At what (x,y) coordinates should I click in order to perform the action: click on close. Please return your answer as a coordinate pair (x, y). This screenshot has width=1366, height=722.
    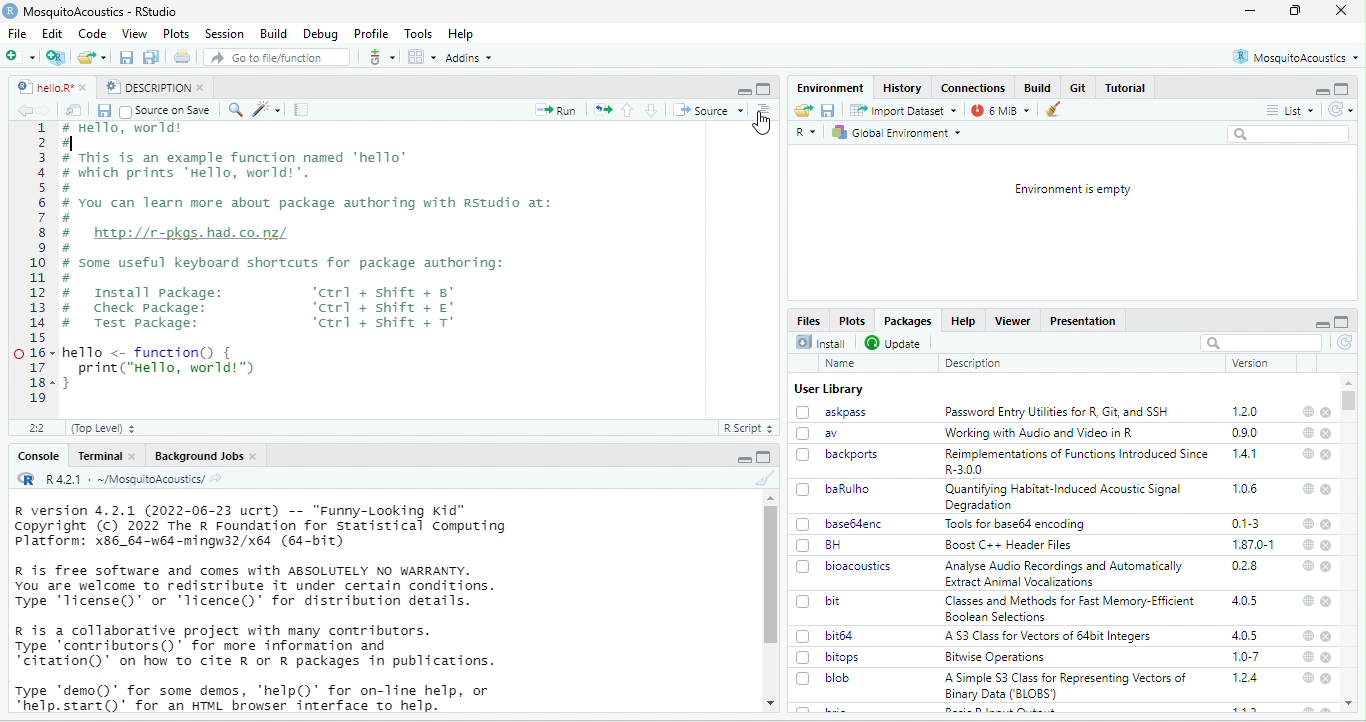
    Looking at the image, I should click on (1327, 565).